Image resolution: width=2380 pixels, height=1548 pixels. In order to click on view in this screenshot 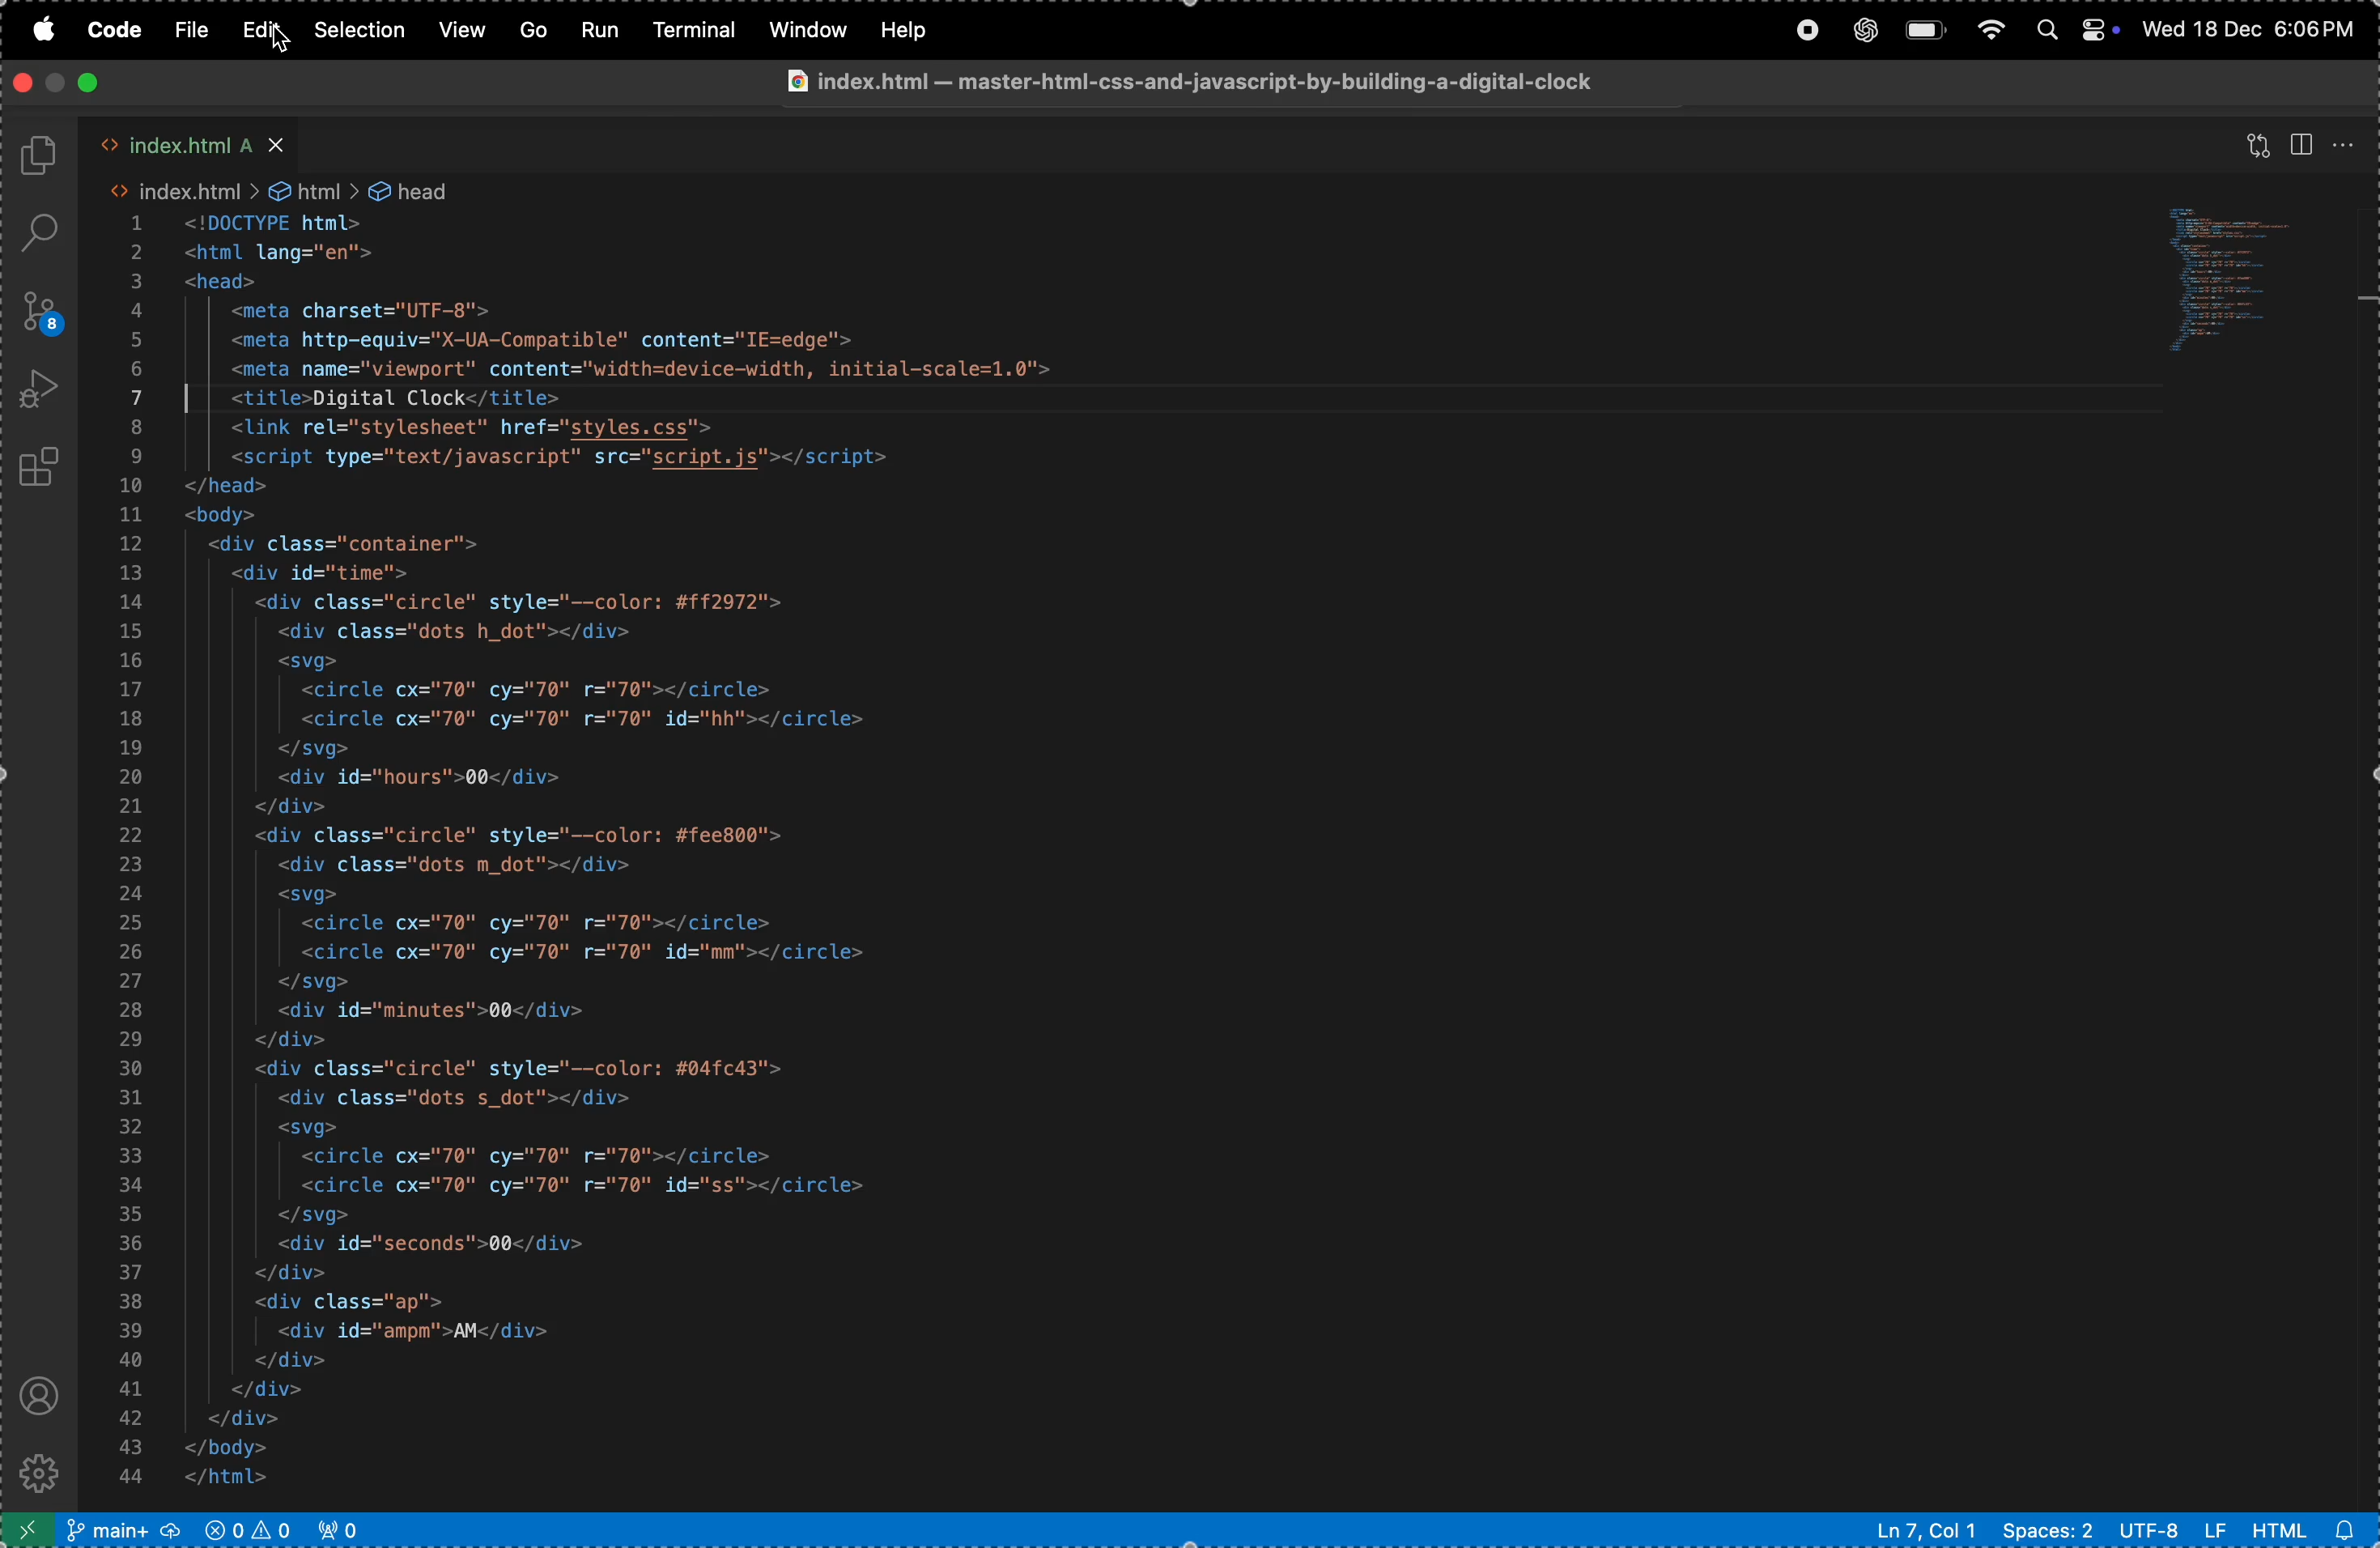, I will do `click(2259, 139)`.